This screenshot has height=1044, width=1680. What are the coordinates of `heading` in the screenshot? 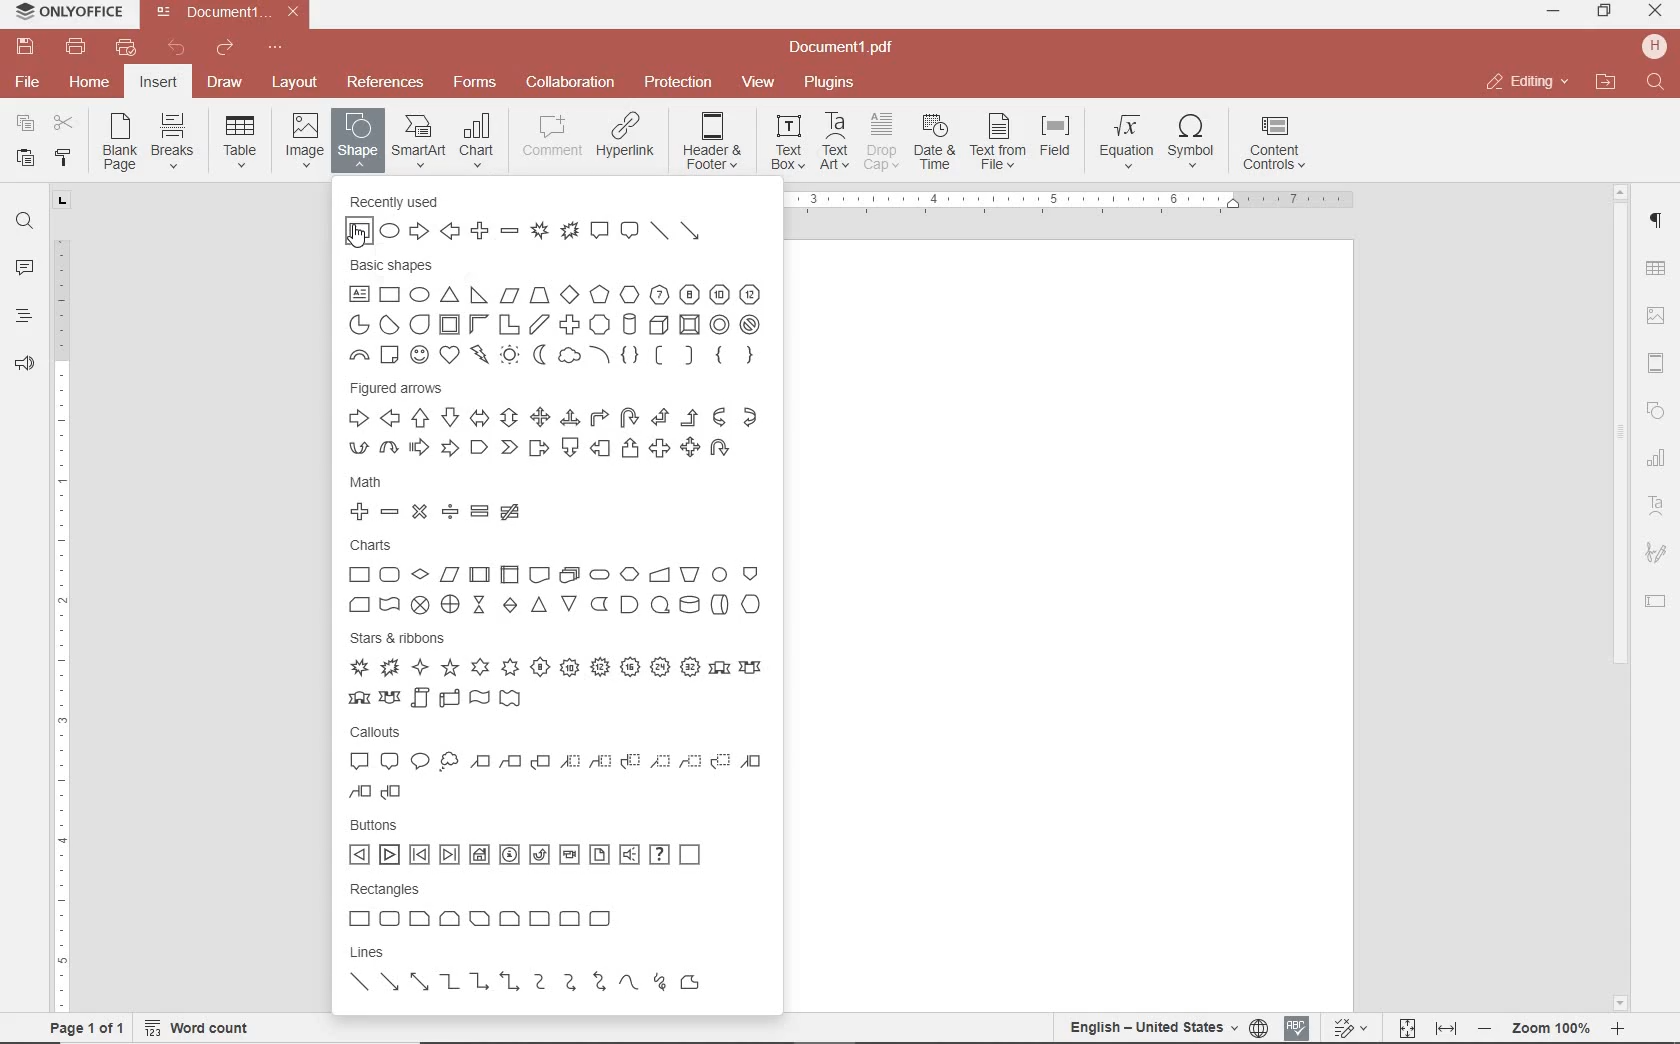 It's located at (24, 315).